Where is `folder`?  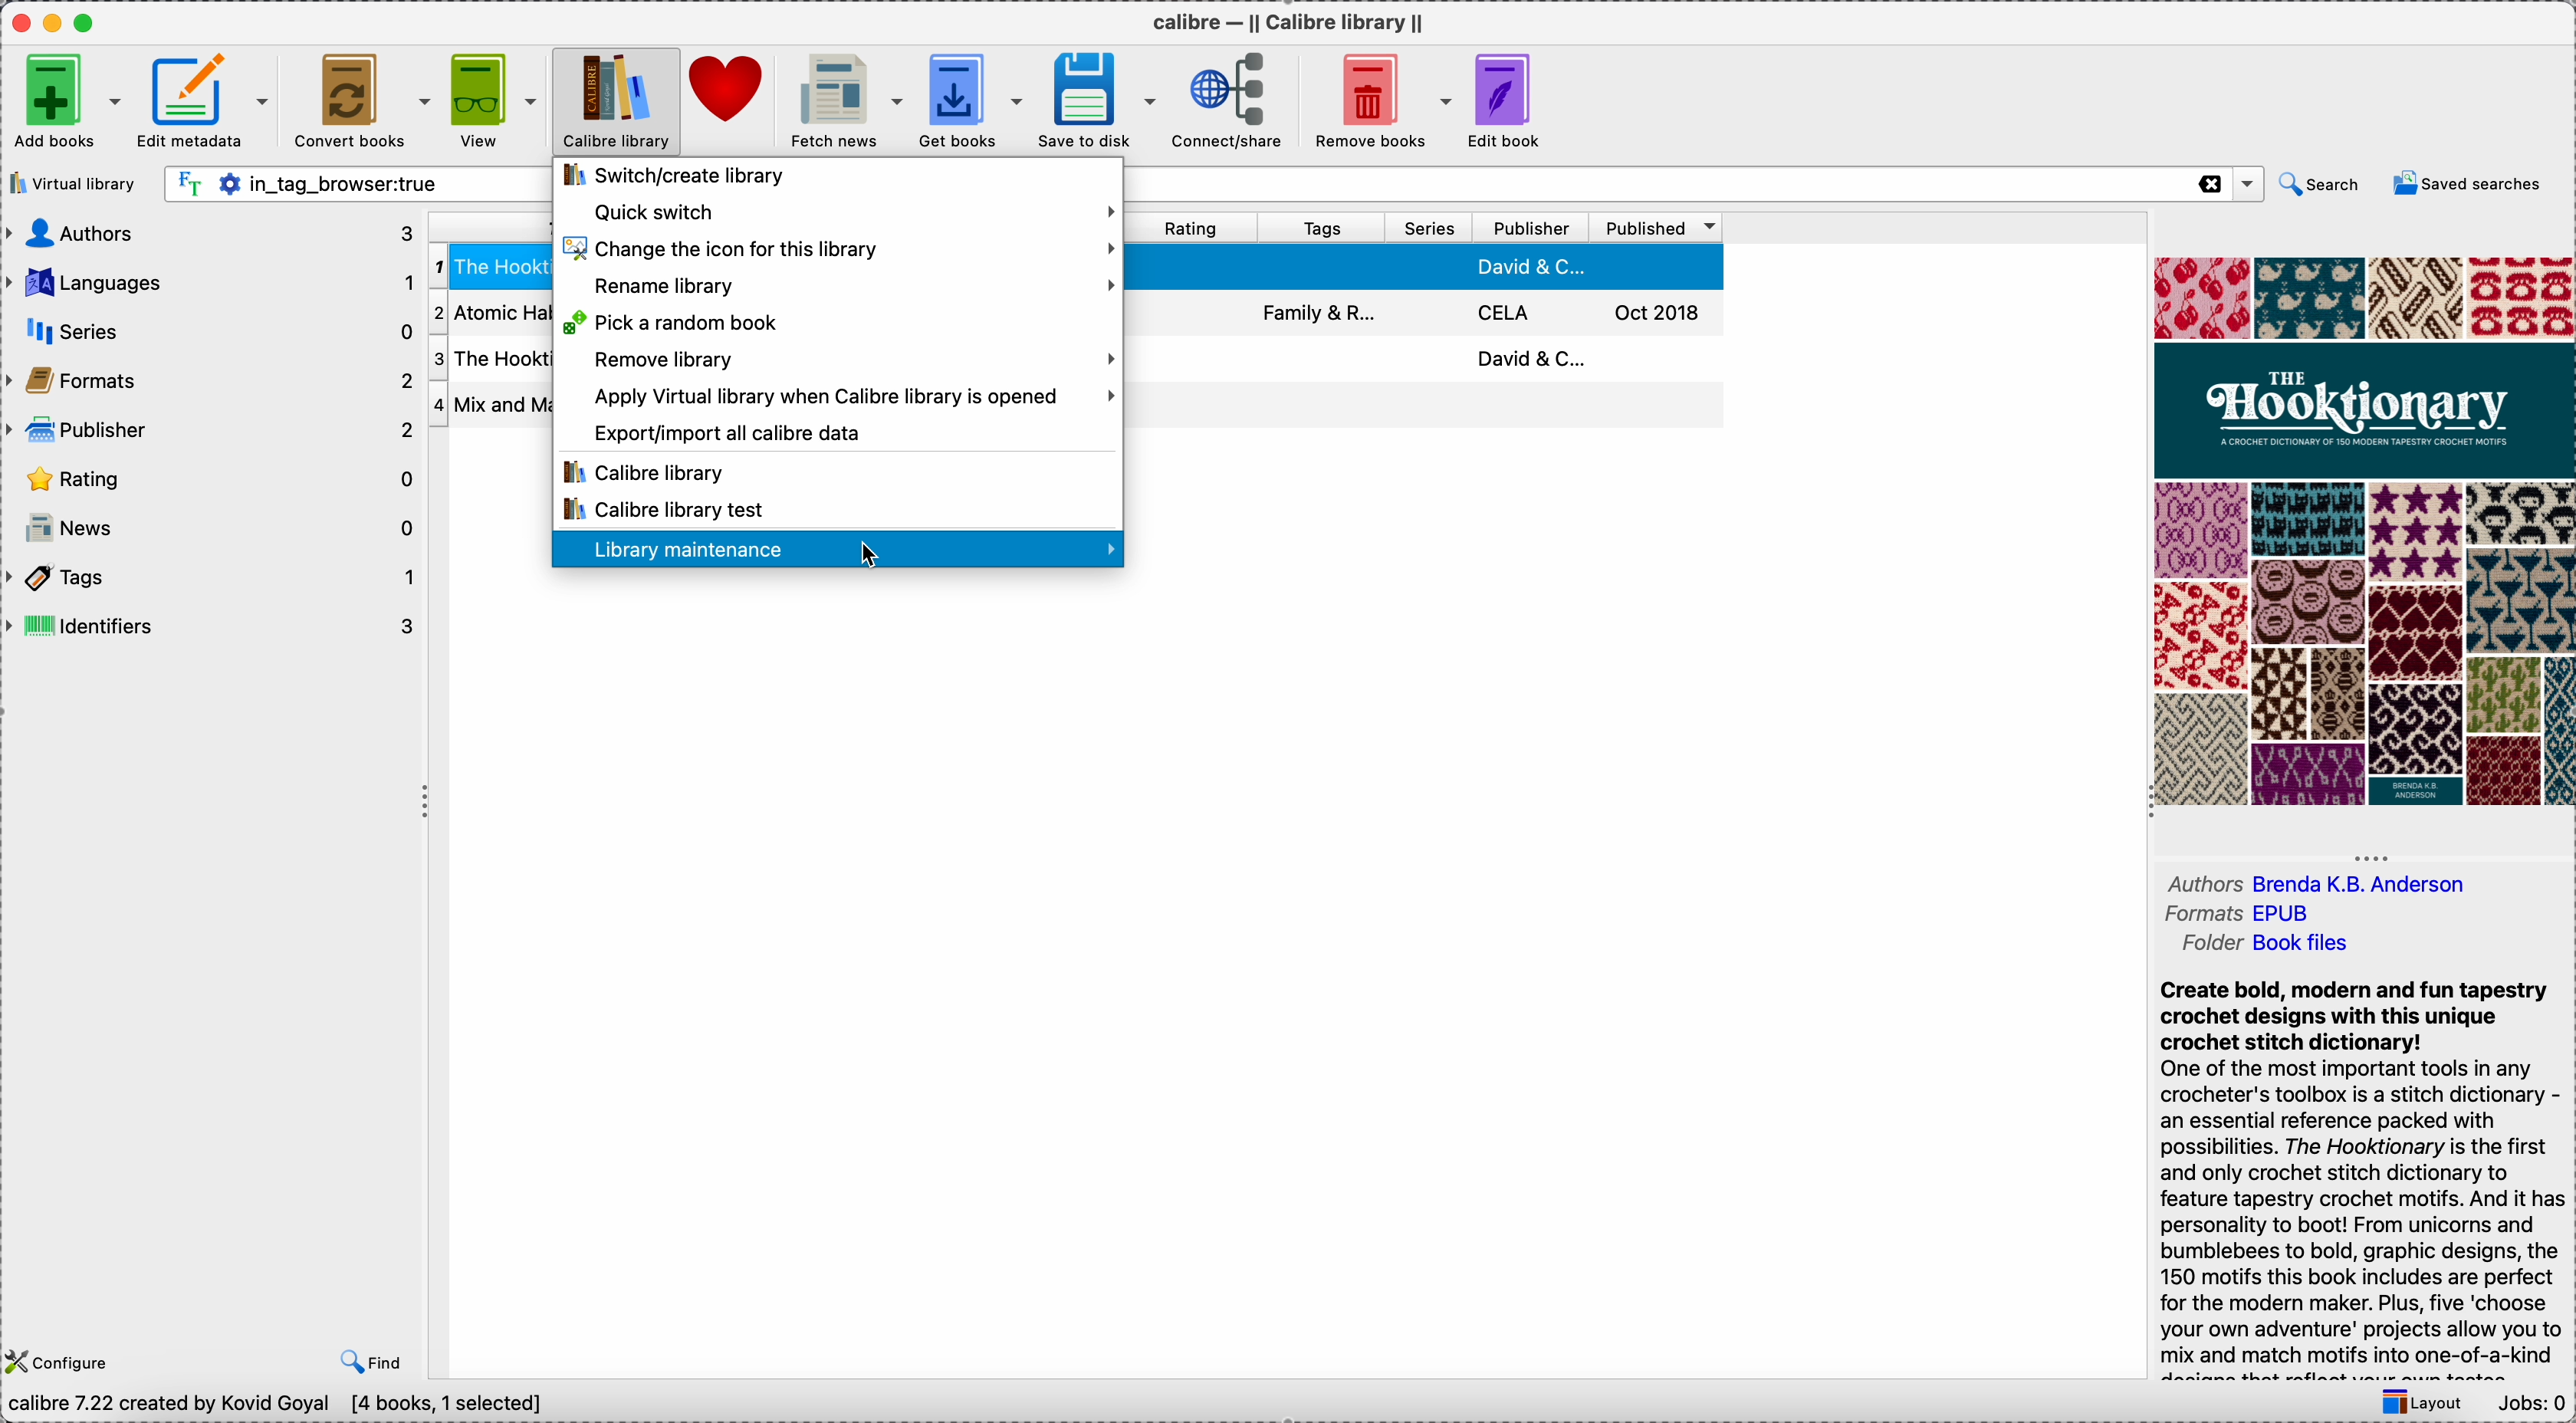
folder is located at coordinates (2263, 945).